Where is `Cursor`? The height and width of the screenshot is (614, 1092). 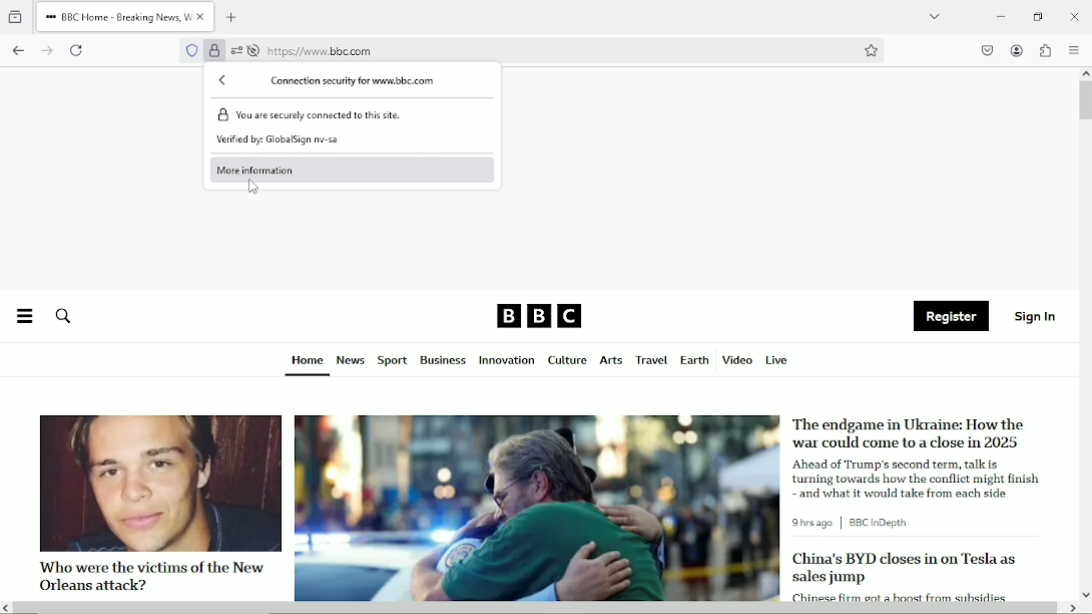 Cursor is located at coordinates (253, 188).